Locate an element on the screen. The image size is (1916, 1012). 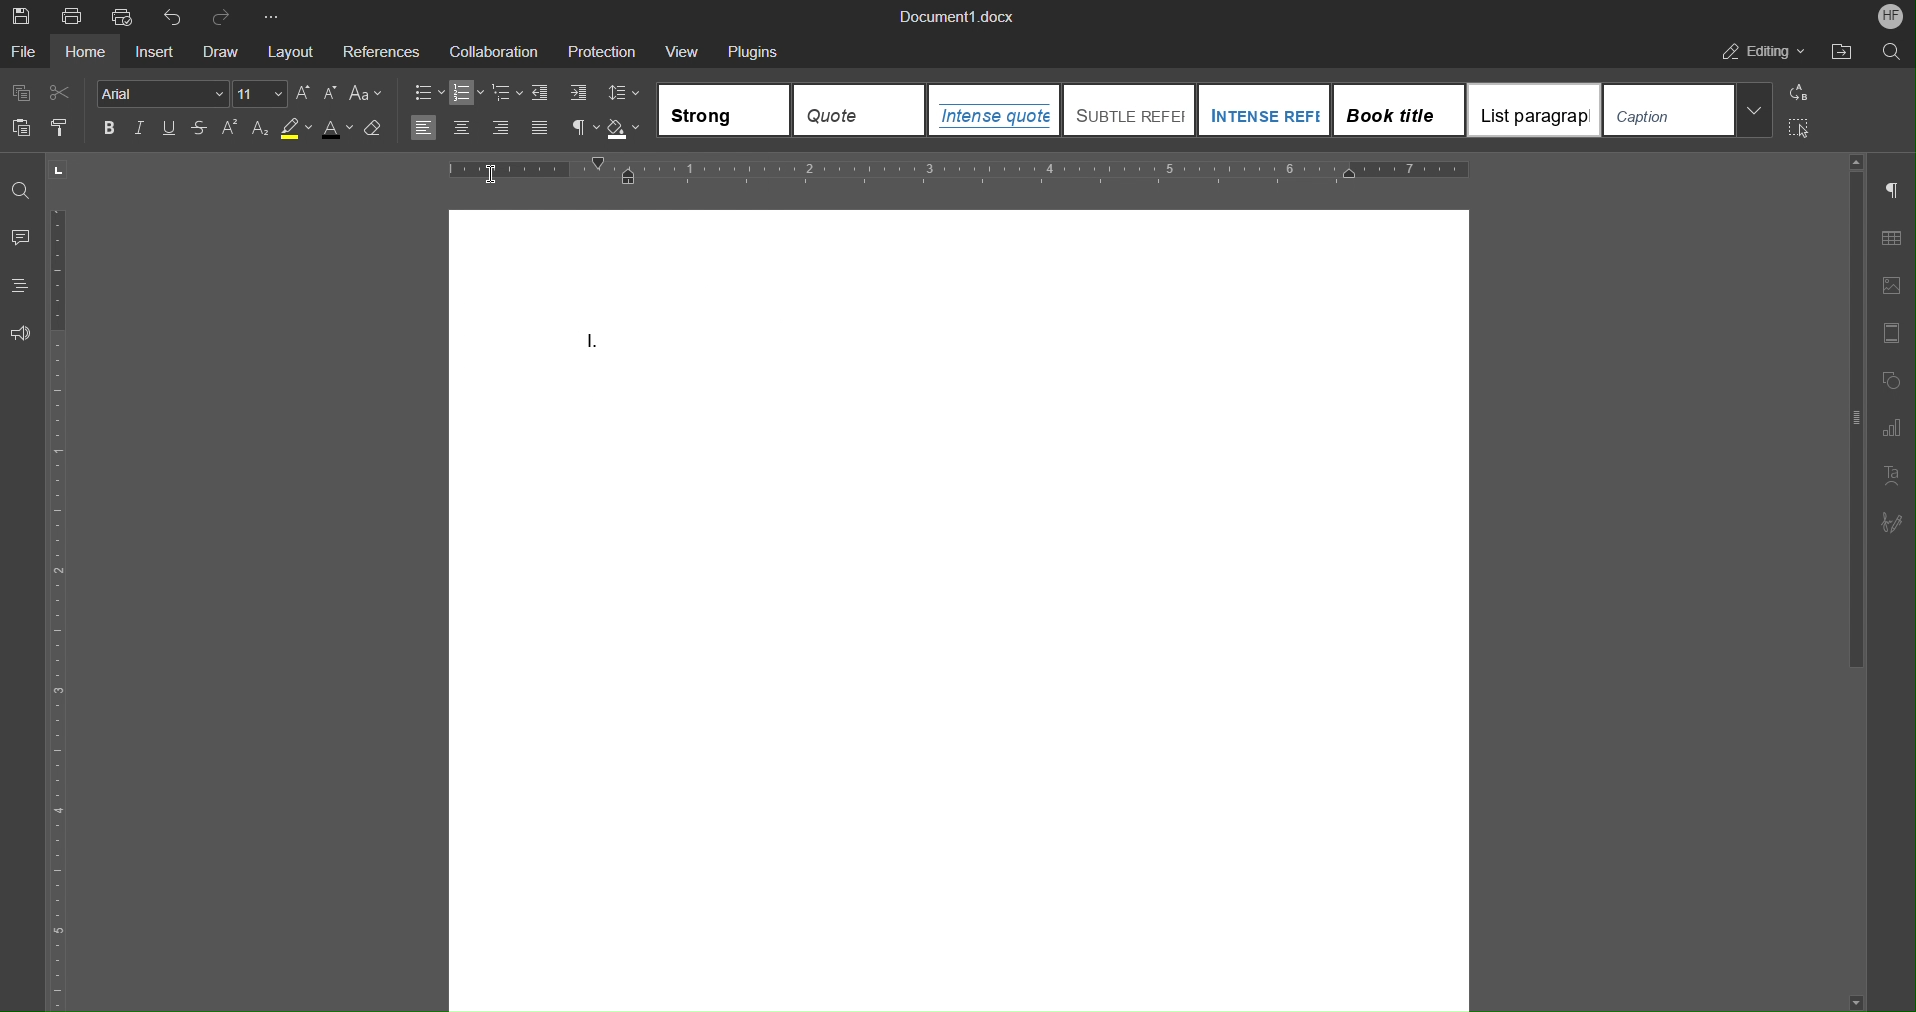
Shadow is located at coordinates (624, 129).